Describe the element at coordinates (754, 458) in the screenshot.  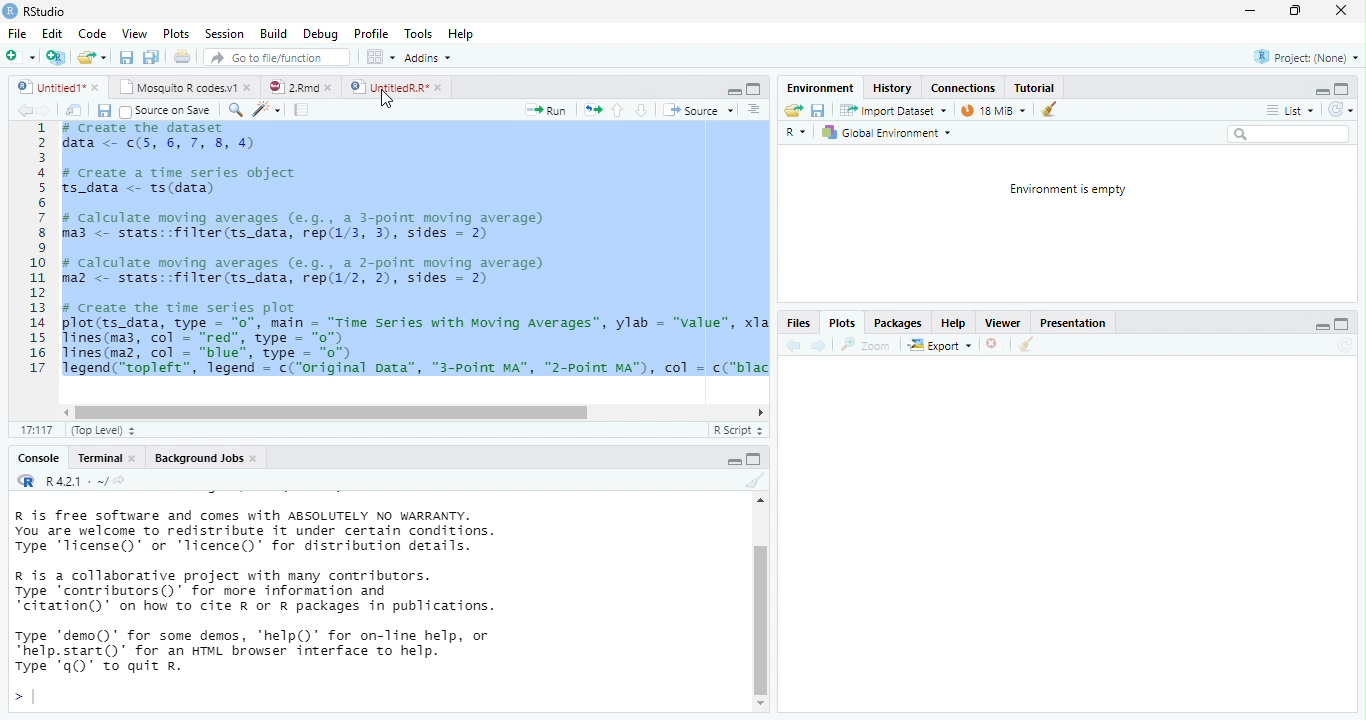
I see `minimize` at that location.